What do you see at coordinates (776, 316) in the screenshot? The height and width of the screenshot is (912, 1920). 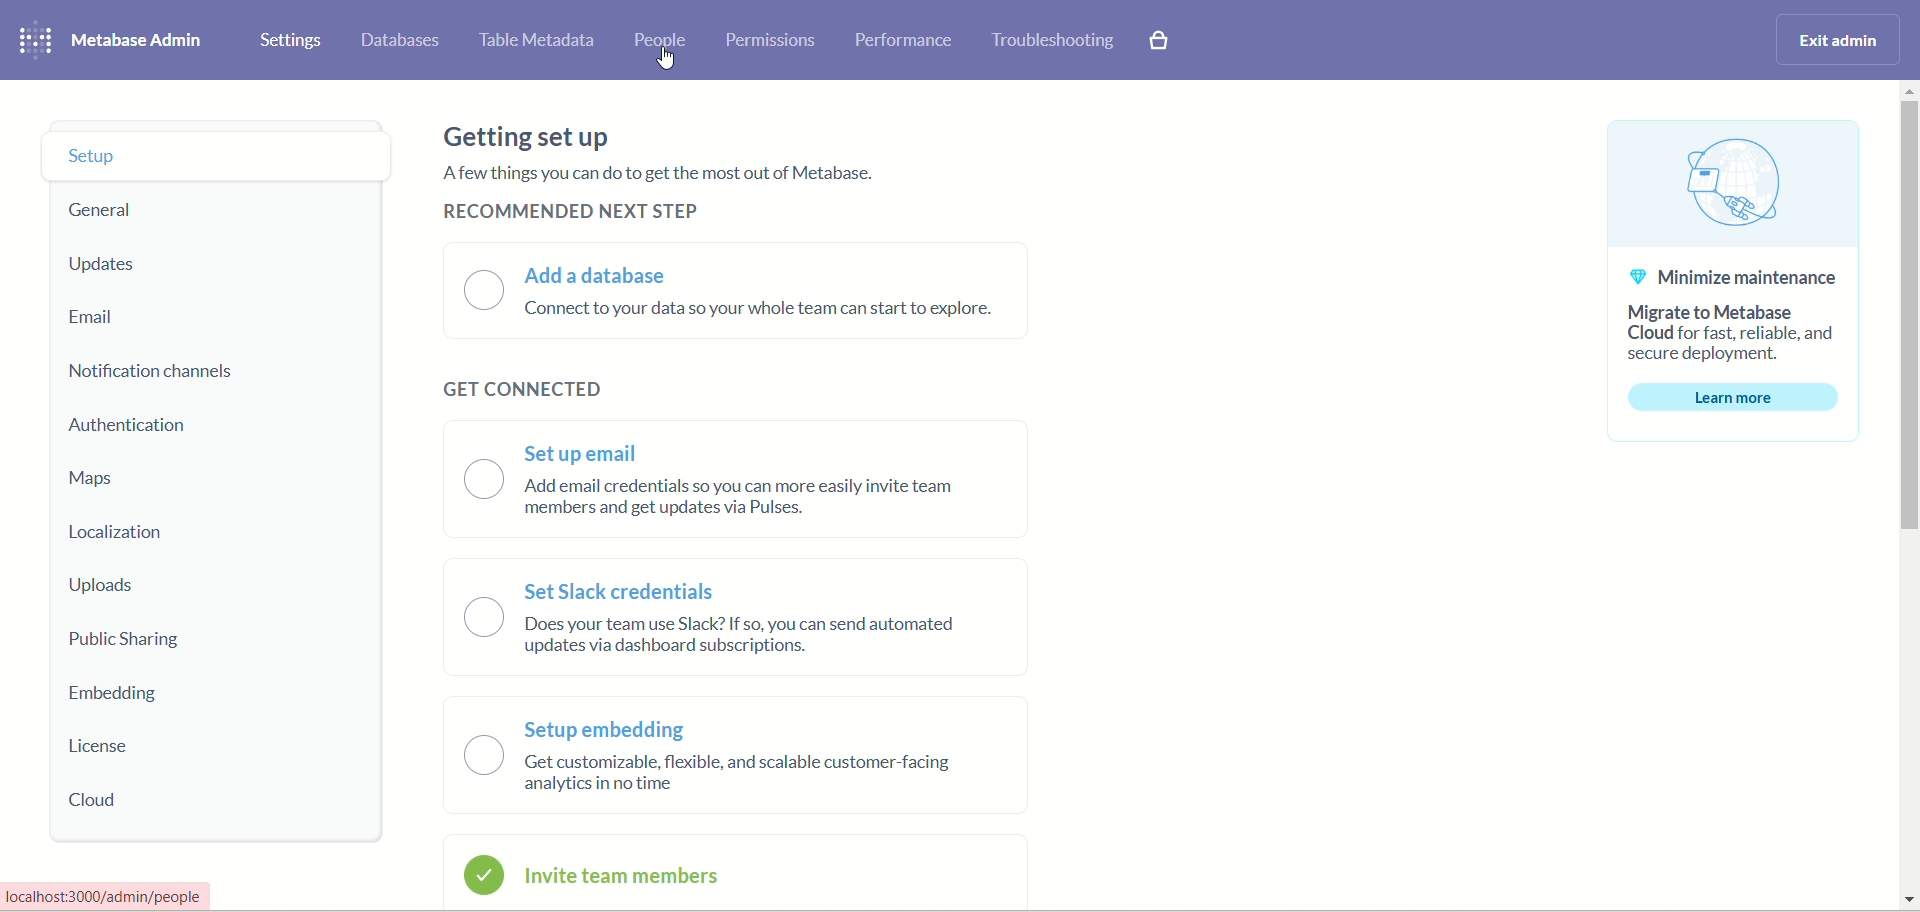 I see `text` at bounding box center [776, 316].